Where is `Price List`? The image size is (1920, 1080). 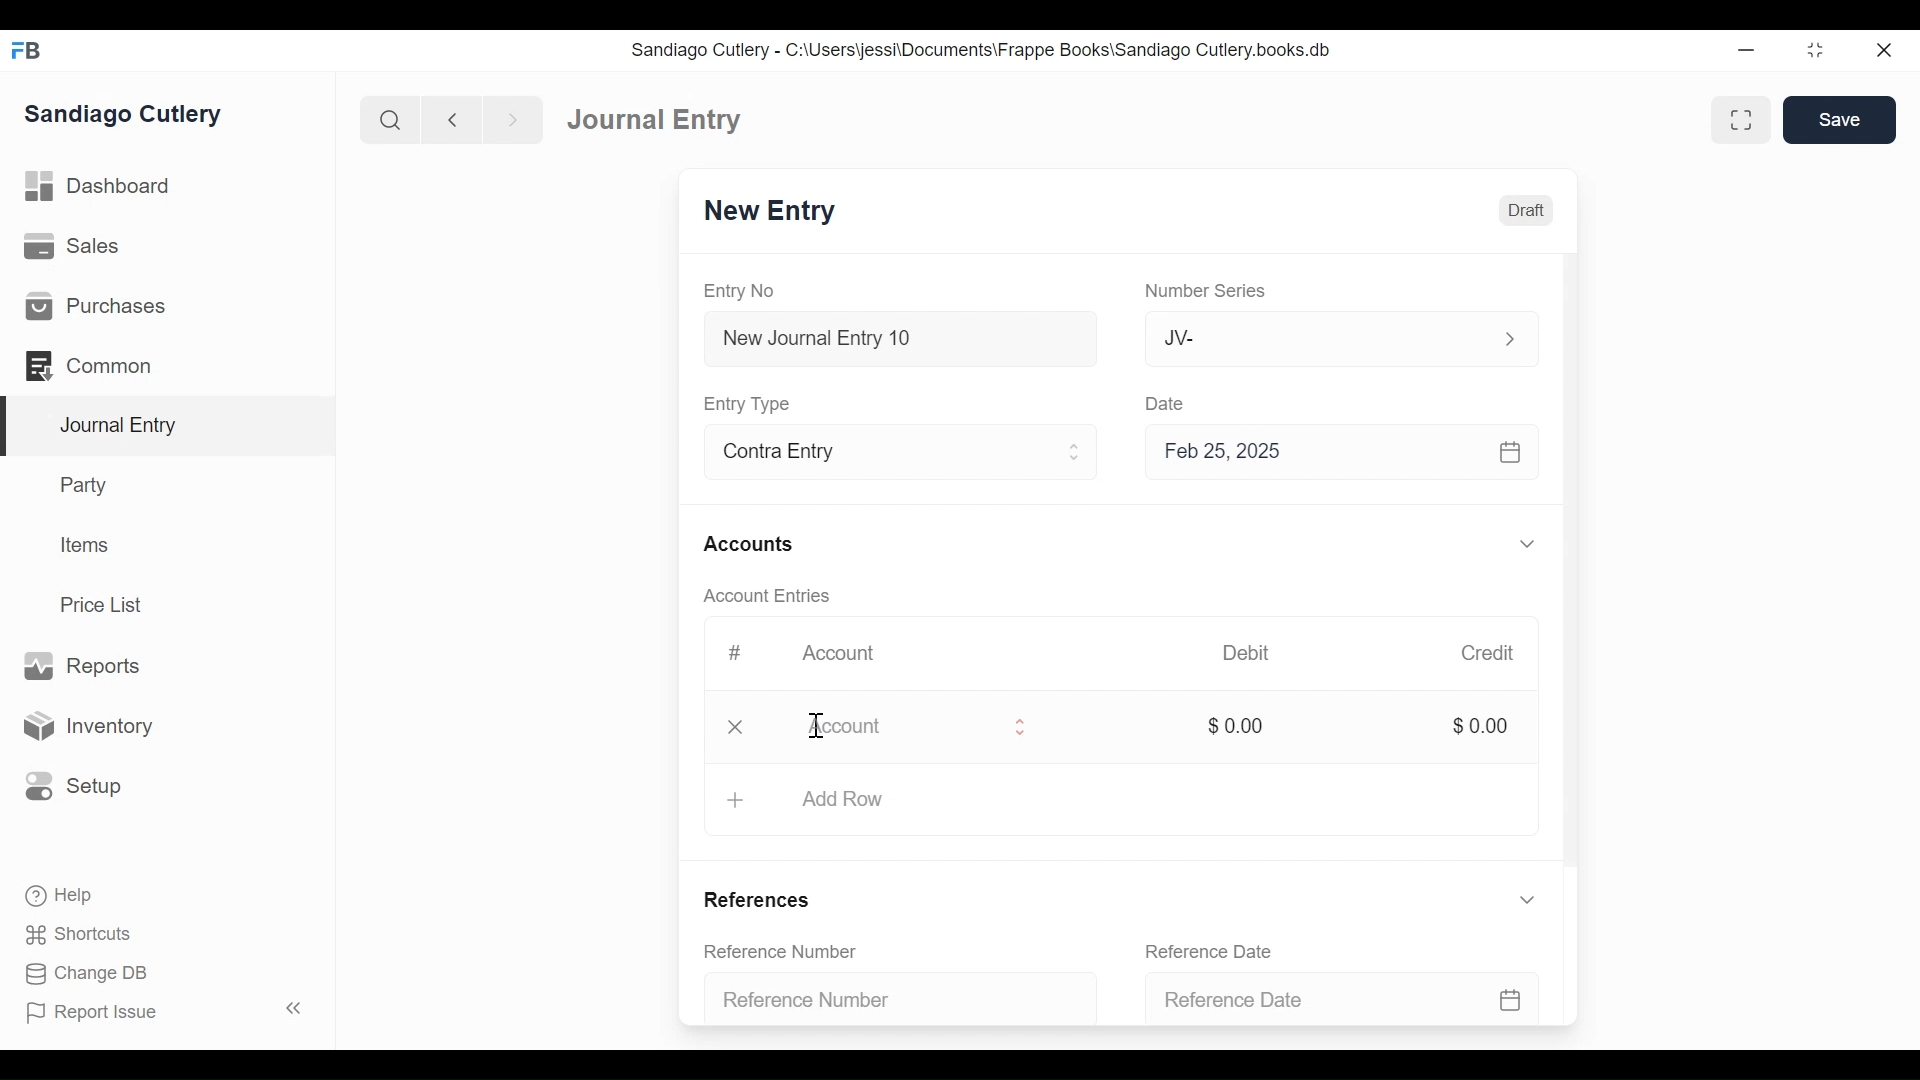
Price List is located at coordinates (105, 604).